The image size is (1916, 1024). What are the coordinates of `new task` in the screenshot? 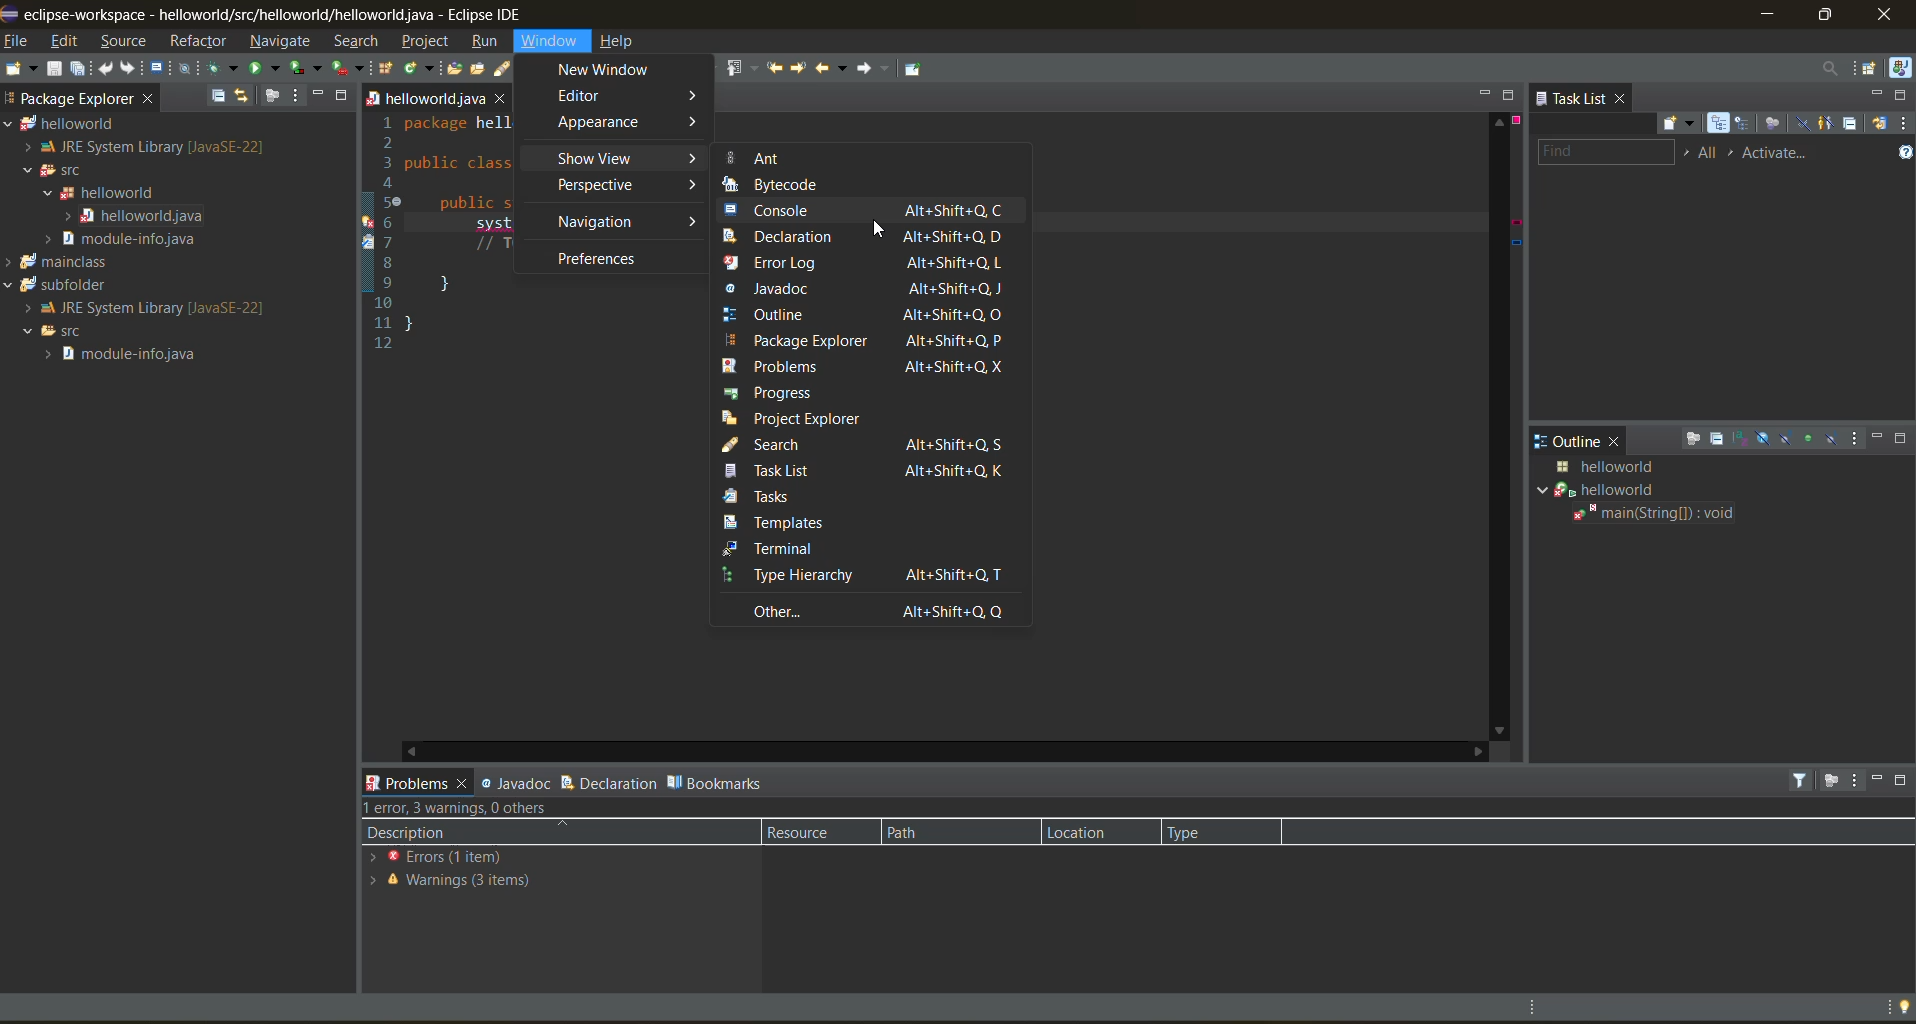 It's located at (1682, 122).